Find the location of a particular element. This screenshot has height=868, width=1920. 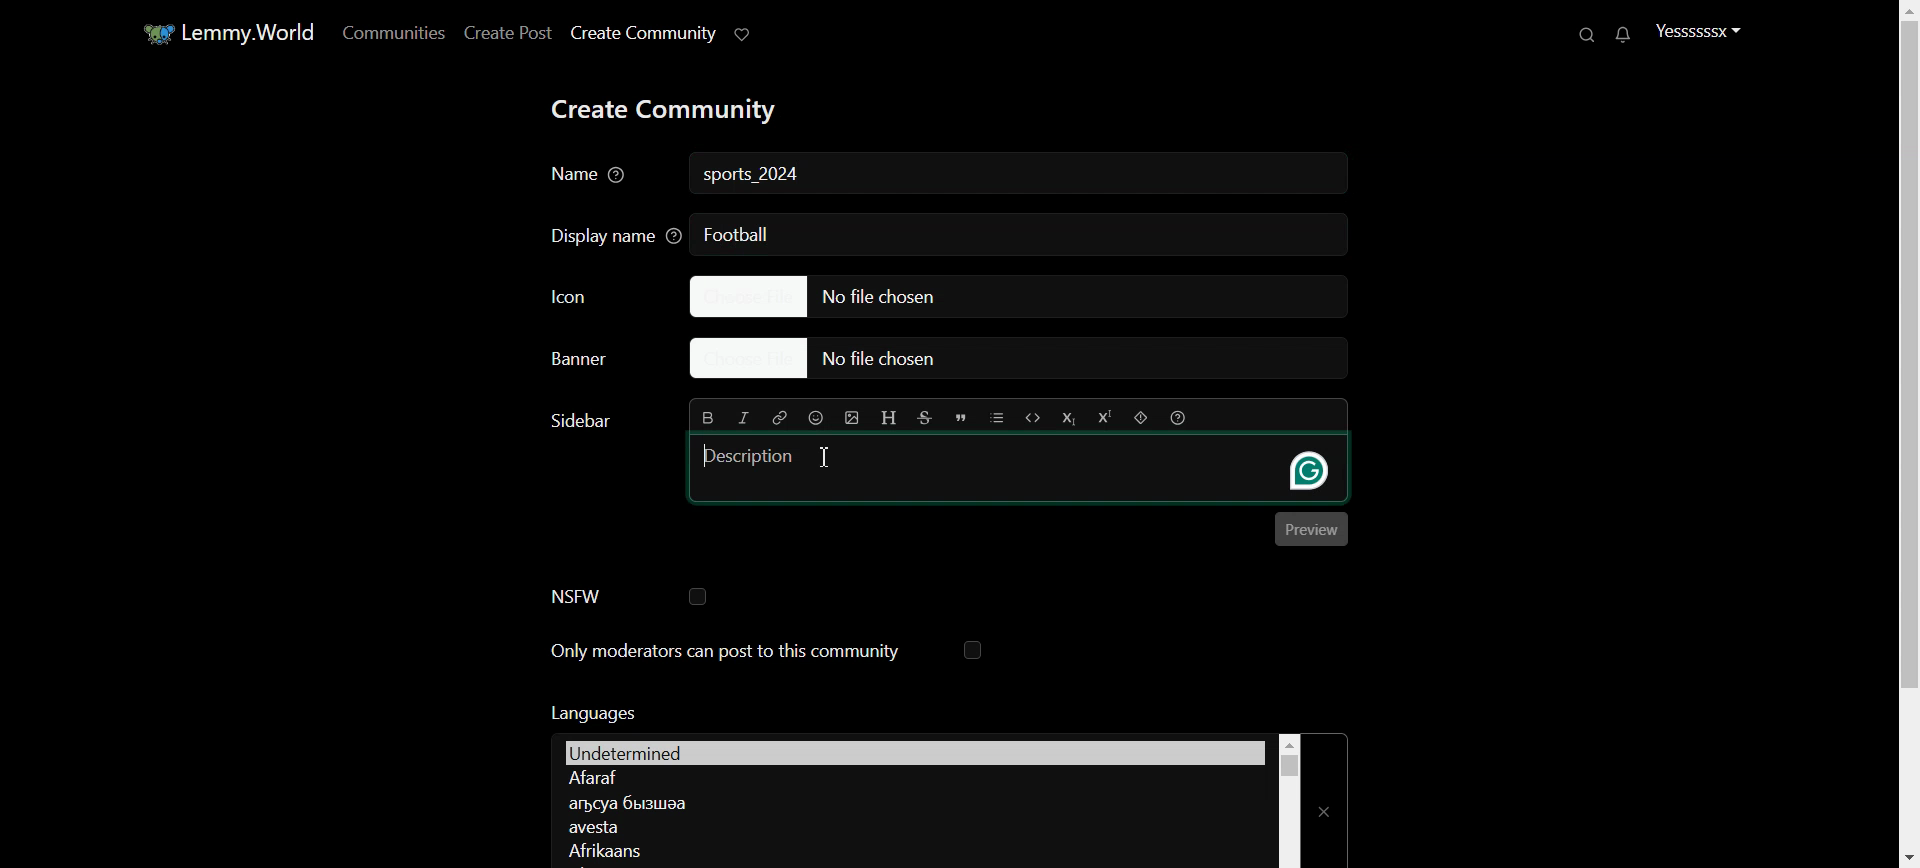

Choose Banner is located at coordinates (596, 362).